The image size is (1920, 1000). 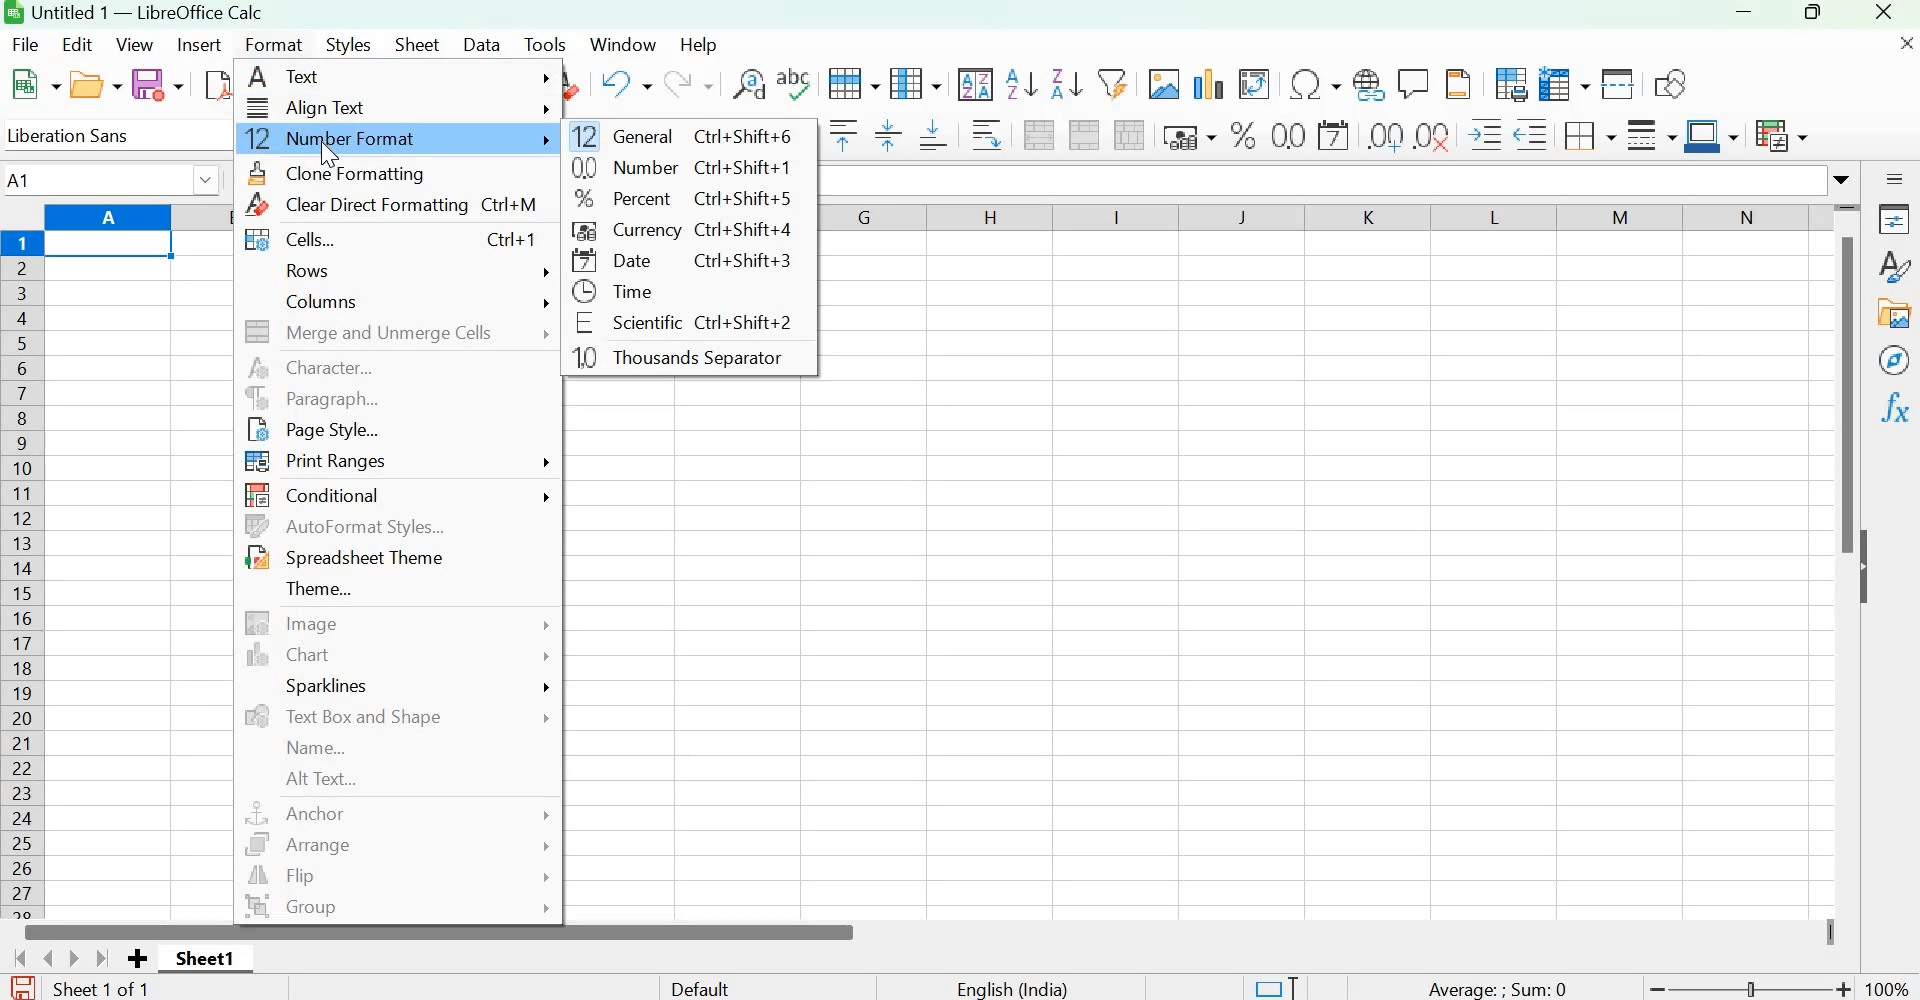 What do you see at coordinates (147, 11) in the screenshot?
I see `Untitled 1 - LibreOffice Calc` at bounding box center [147, 11].